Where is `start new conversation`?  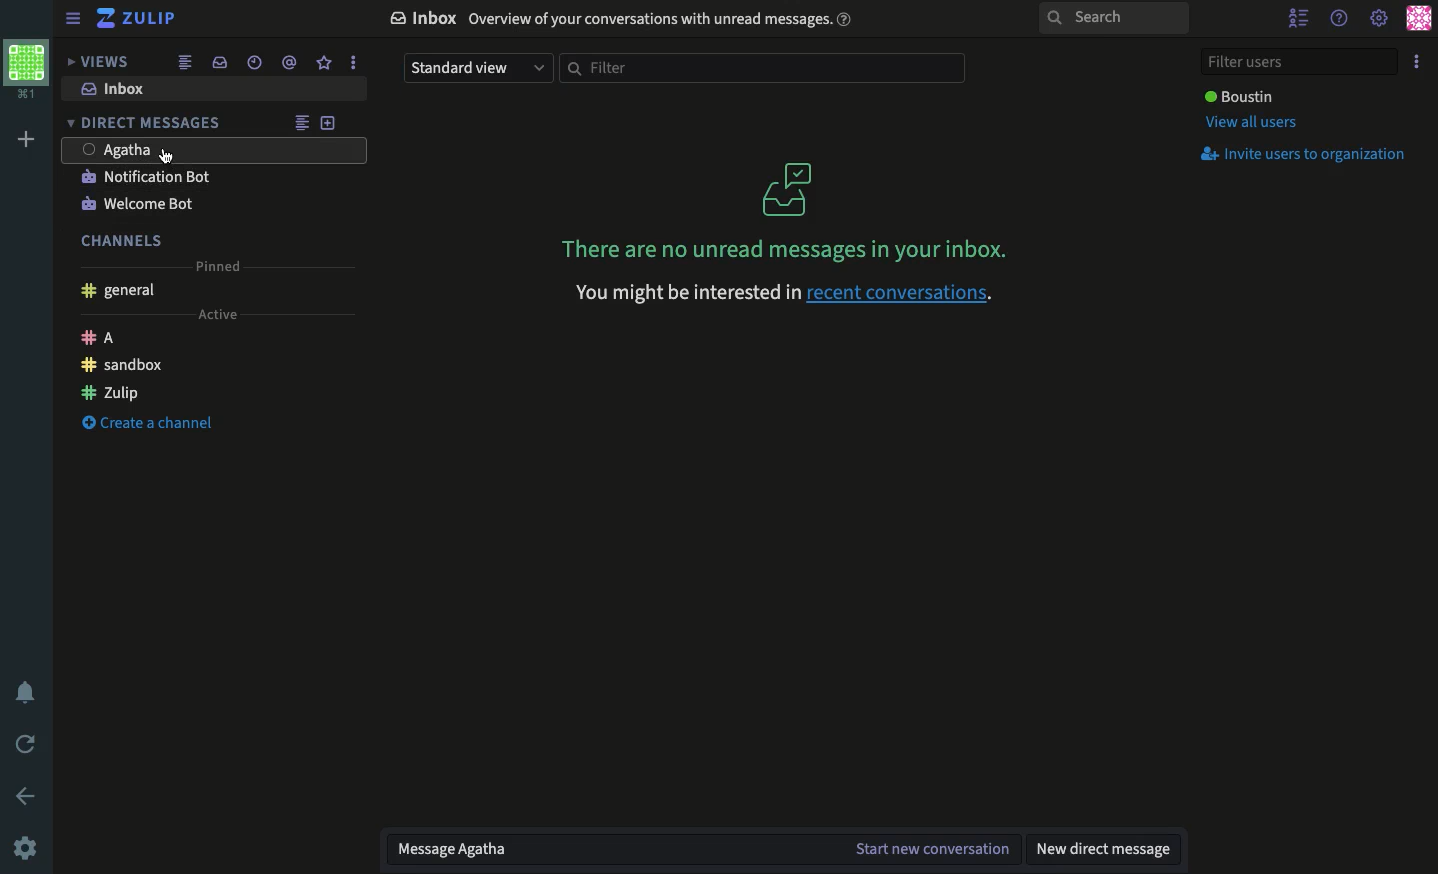 start new conversation is located at coordinates (937, 850).